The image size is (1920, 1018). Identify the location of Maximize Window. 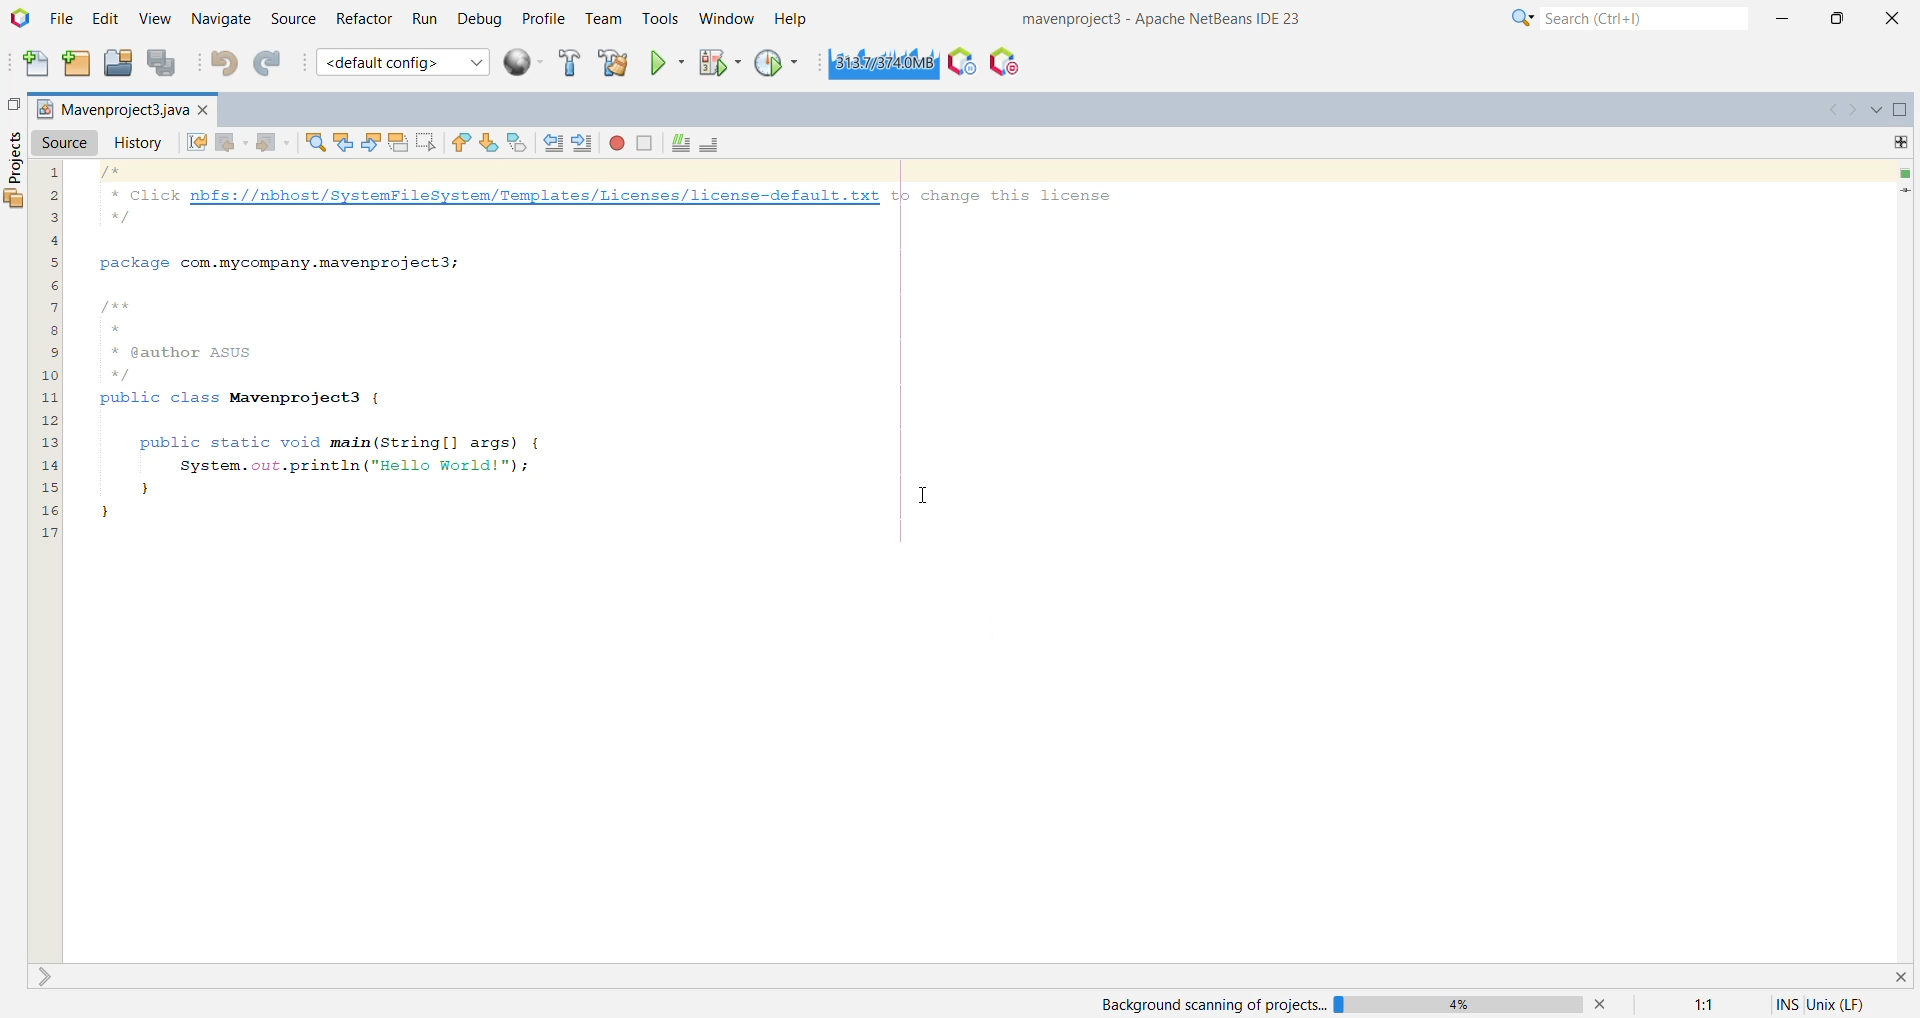
(1901, 111).